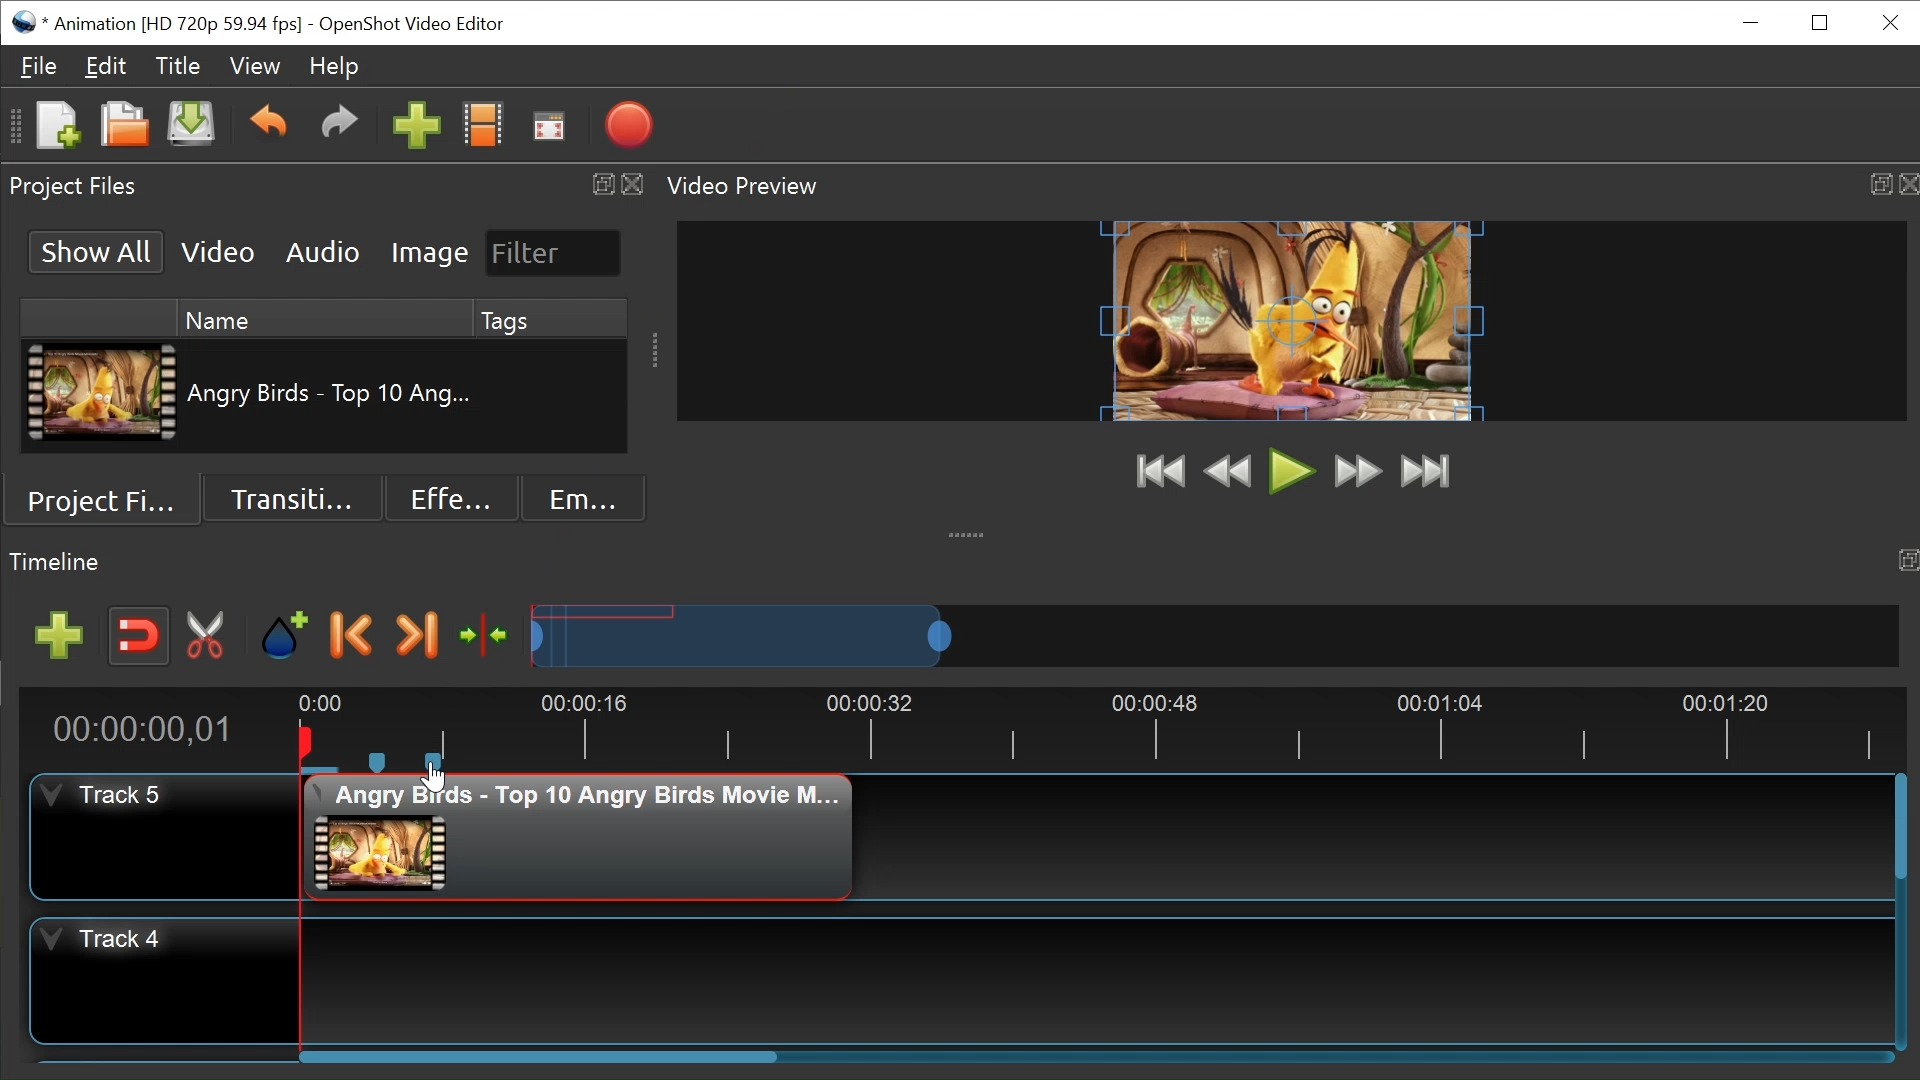  Describe the element at coordinates (254, 67) in the screenshot. I see `View` at that location.